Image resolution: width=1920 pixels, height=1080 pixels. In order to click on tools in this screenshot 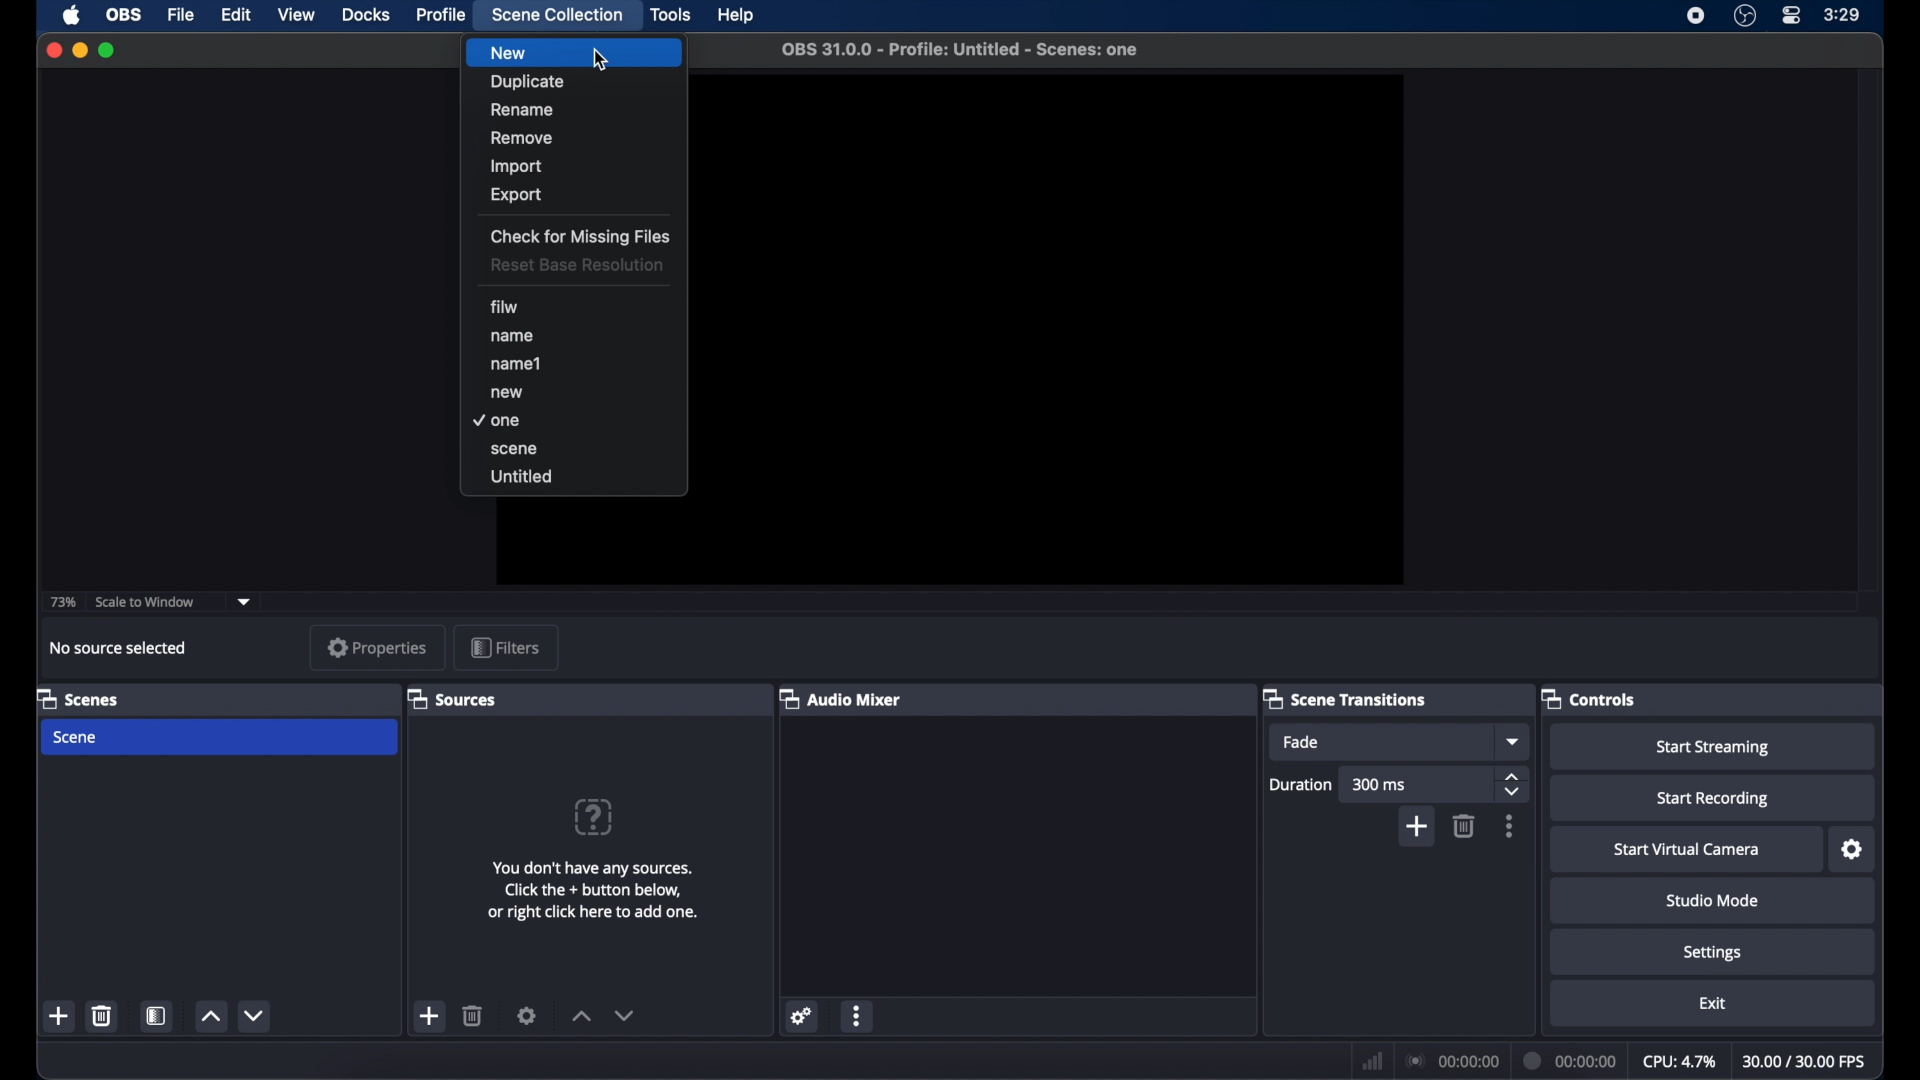, I will do `click(673, 15)`.